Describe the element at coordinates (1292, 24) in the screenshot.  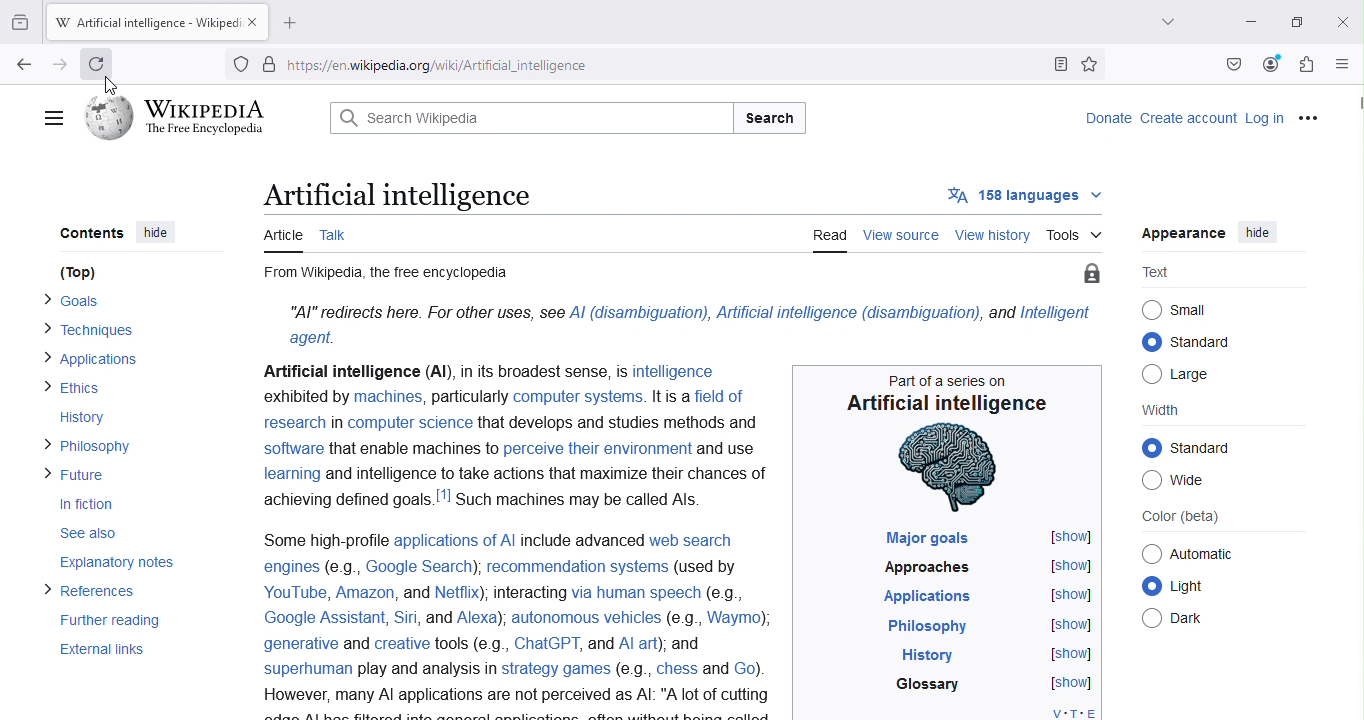
I see `Maximize` at that location.